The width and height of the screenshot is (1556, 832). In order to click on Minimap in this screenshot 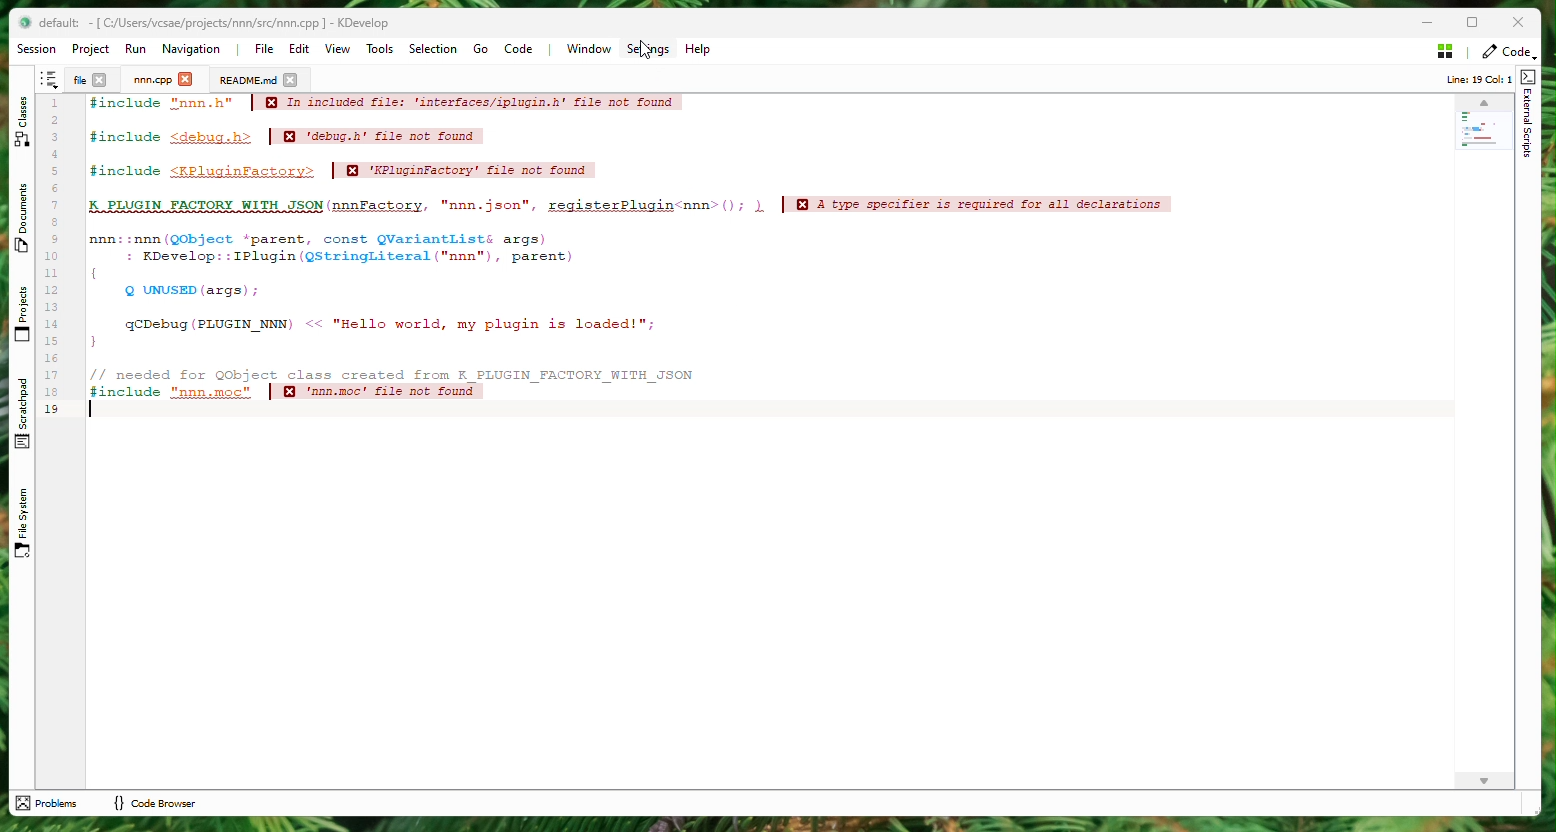, I will do `click(1485, 122)`.